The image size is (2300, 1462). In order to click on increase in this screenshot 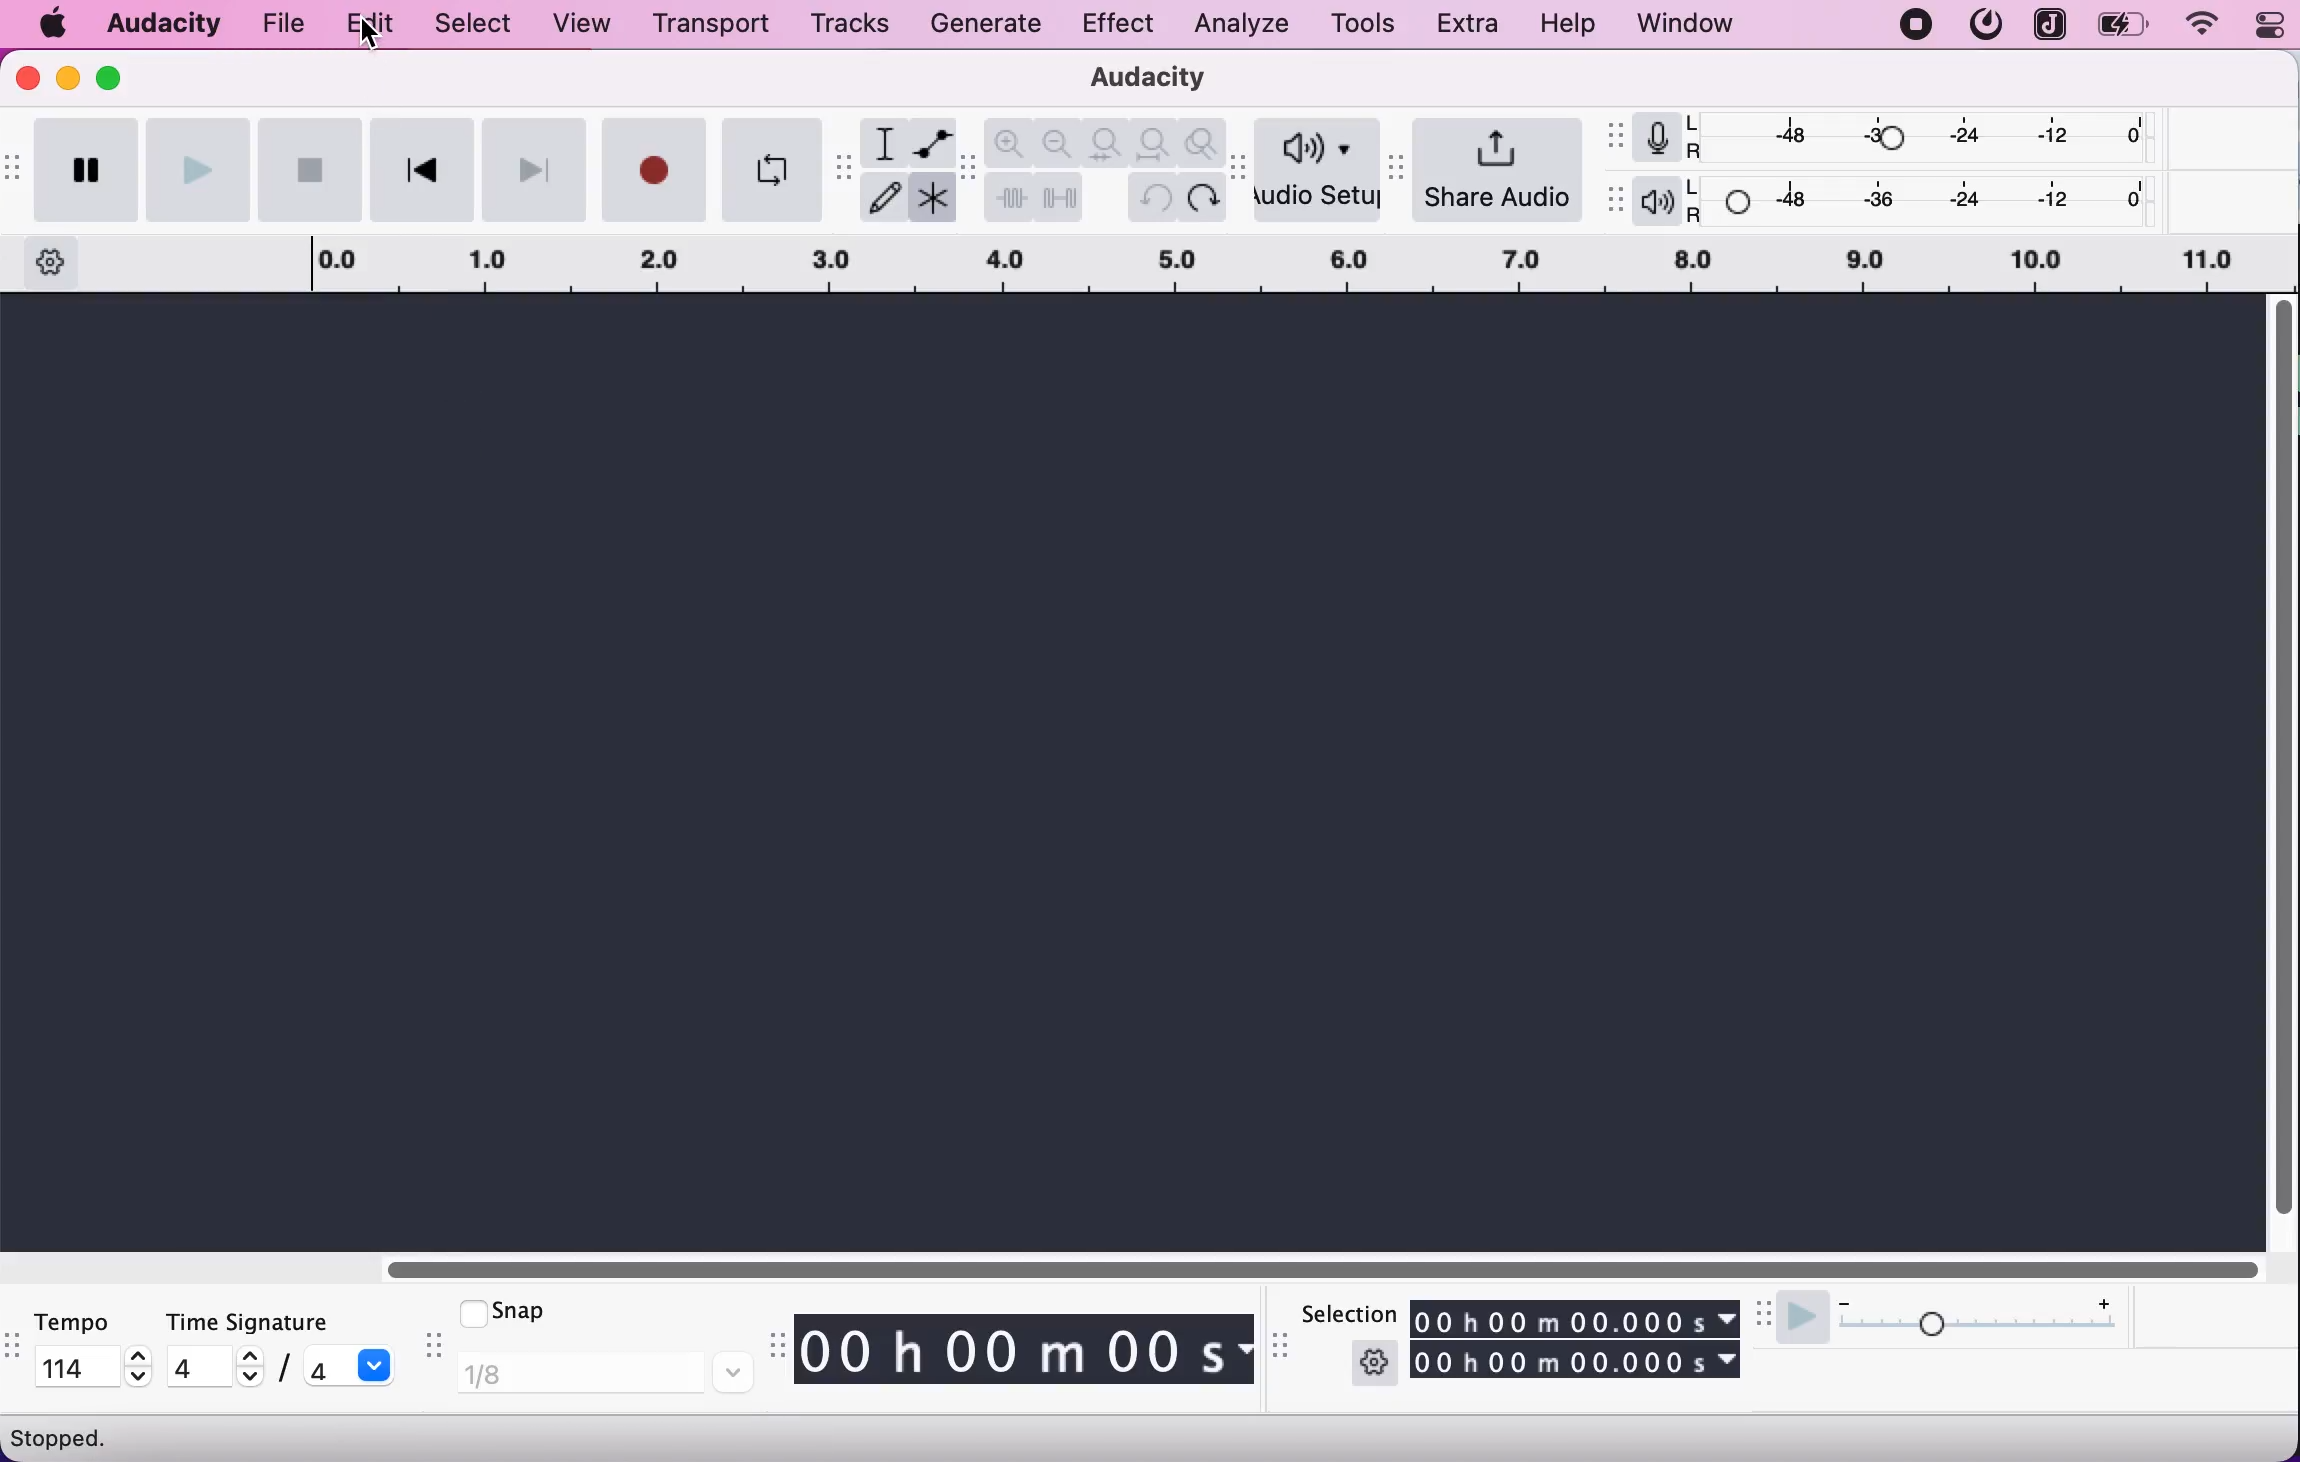, I will do `click(2103, 1300)`.